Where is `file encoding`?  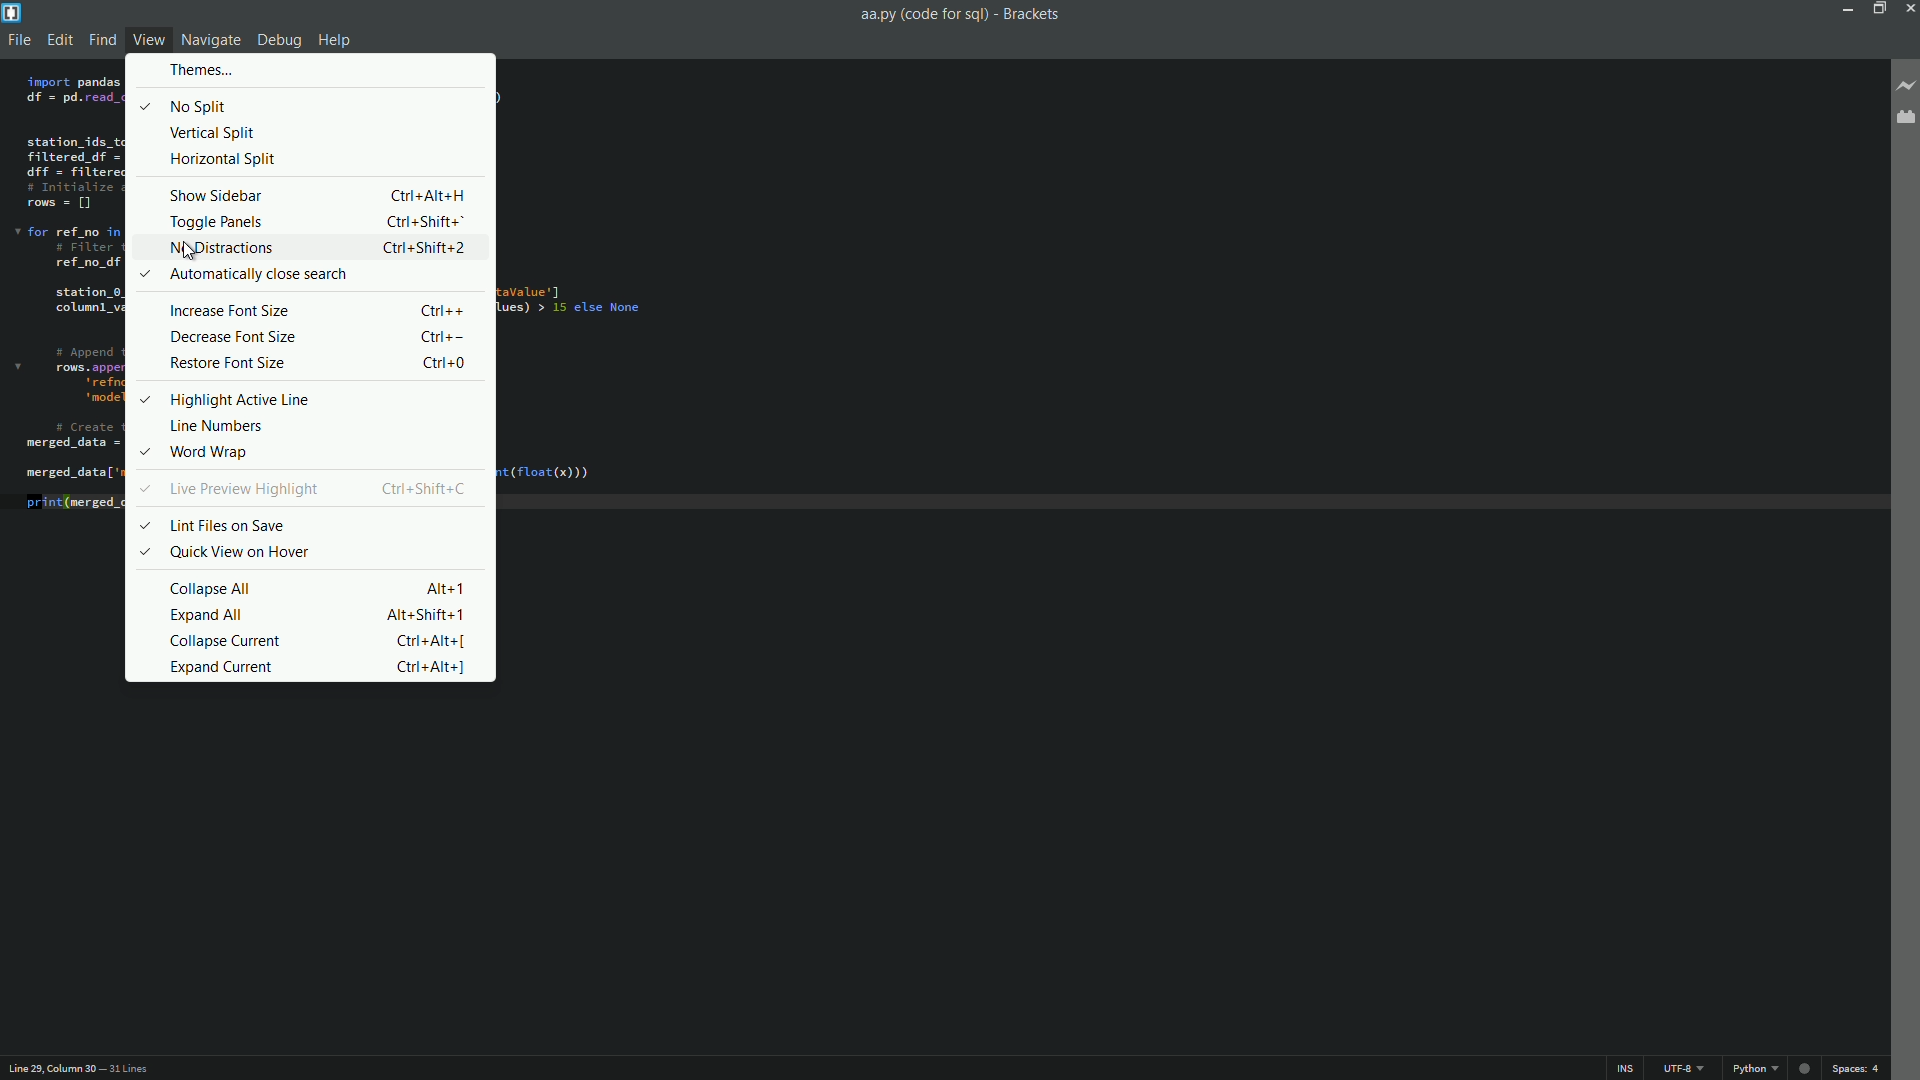 file encoding is located at coordinates (1685, 1069).